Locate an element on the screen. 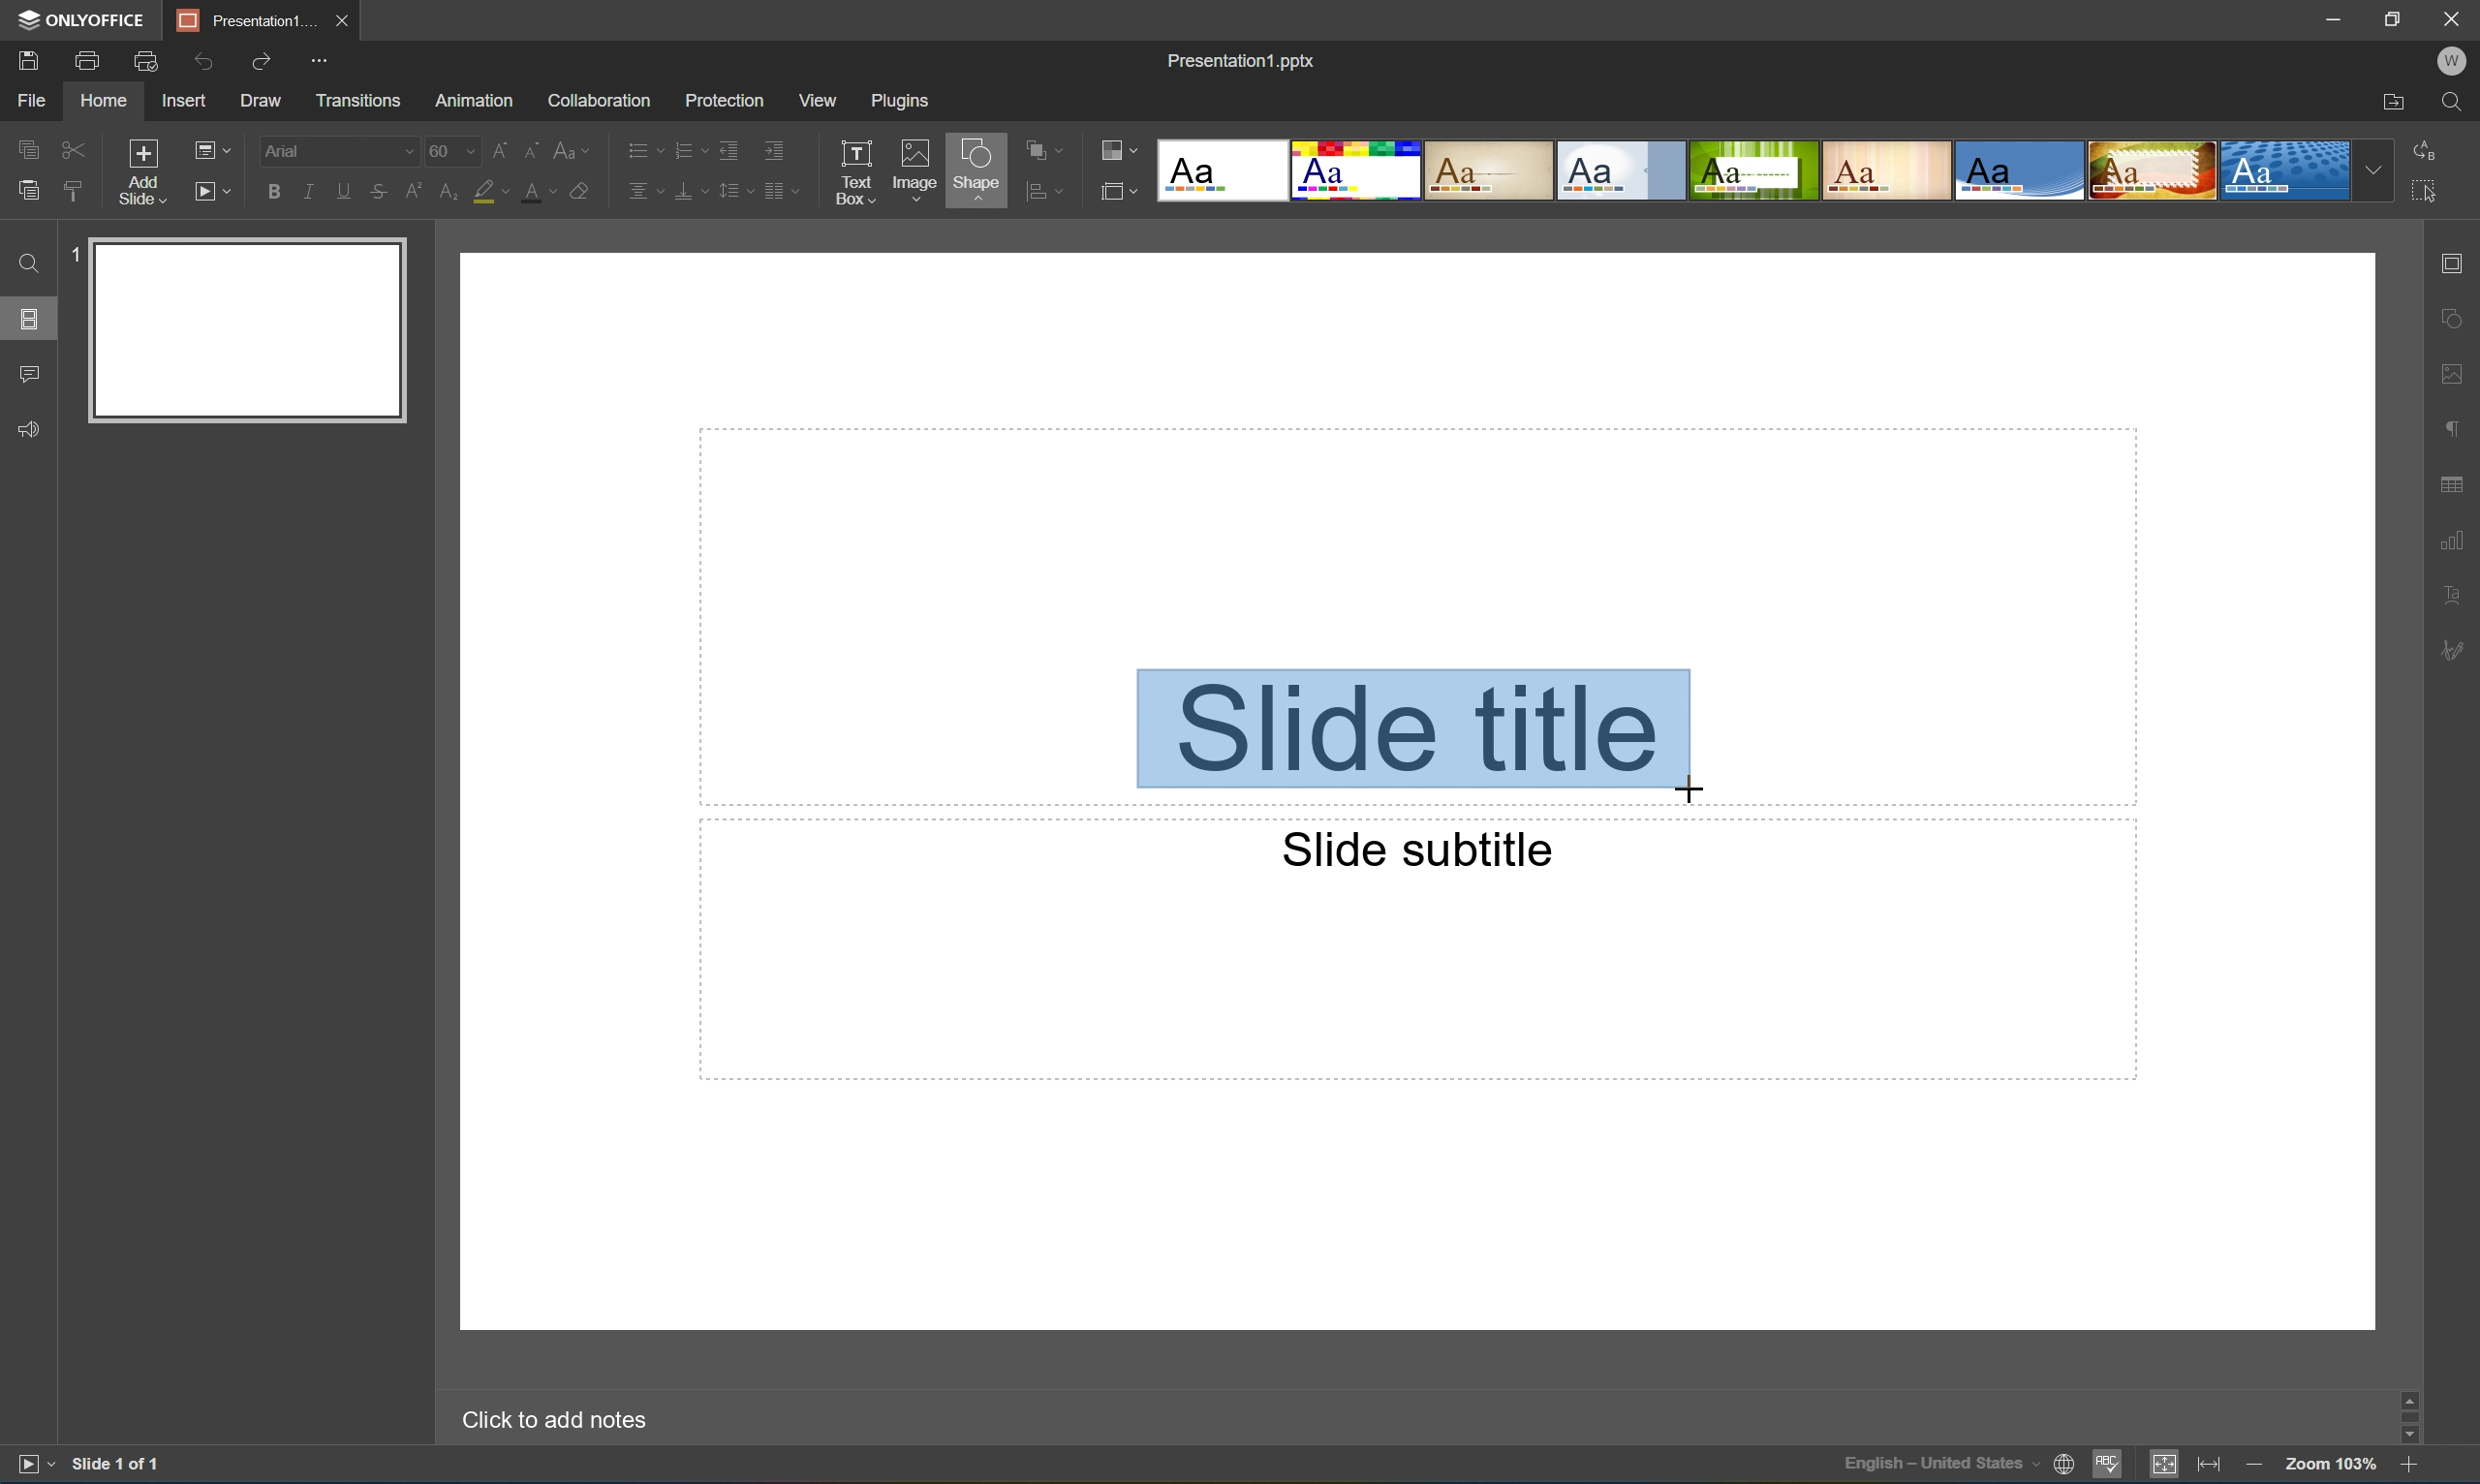  Italic is located at coordinates (306, 189).